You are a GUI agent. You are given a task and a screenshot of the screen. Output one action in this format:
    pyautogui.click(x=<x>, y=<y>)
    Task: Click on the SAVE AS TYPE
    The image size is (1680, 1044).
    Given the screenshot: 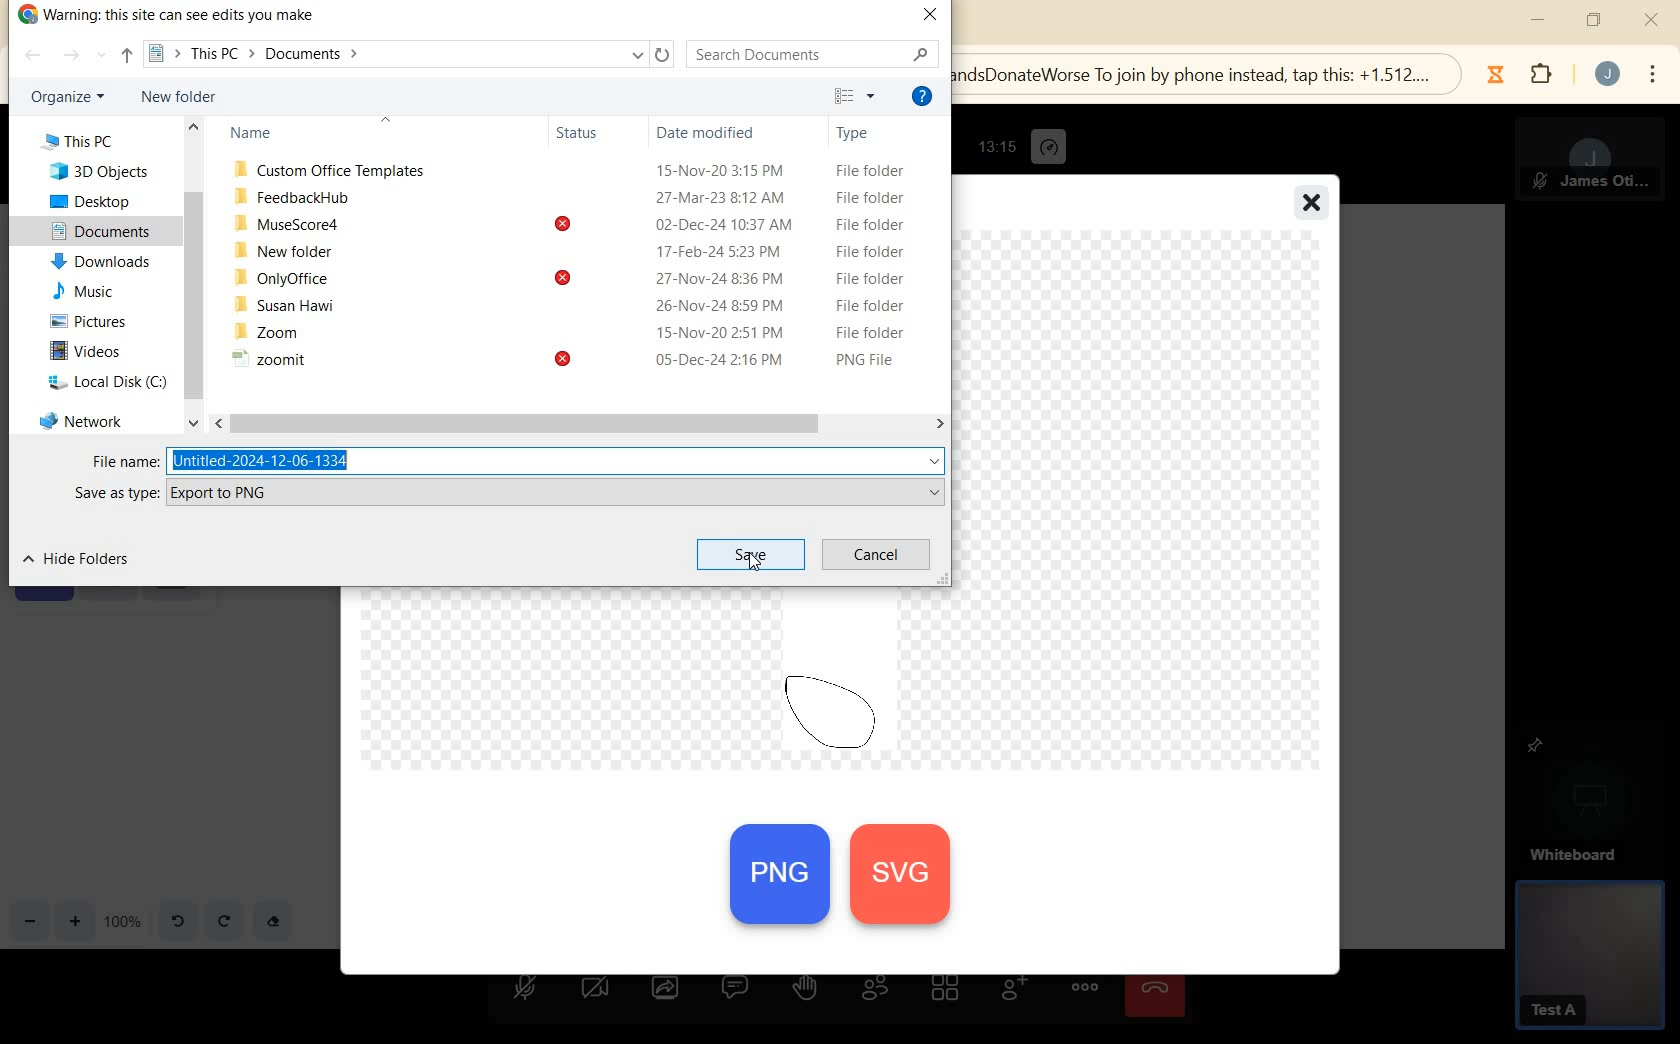 What is the action you would take?
    pyautogui.click(x=115, y=493)
    